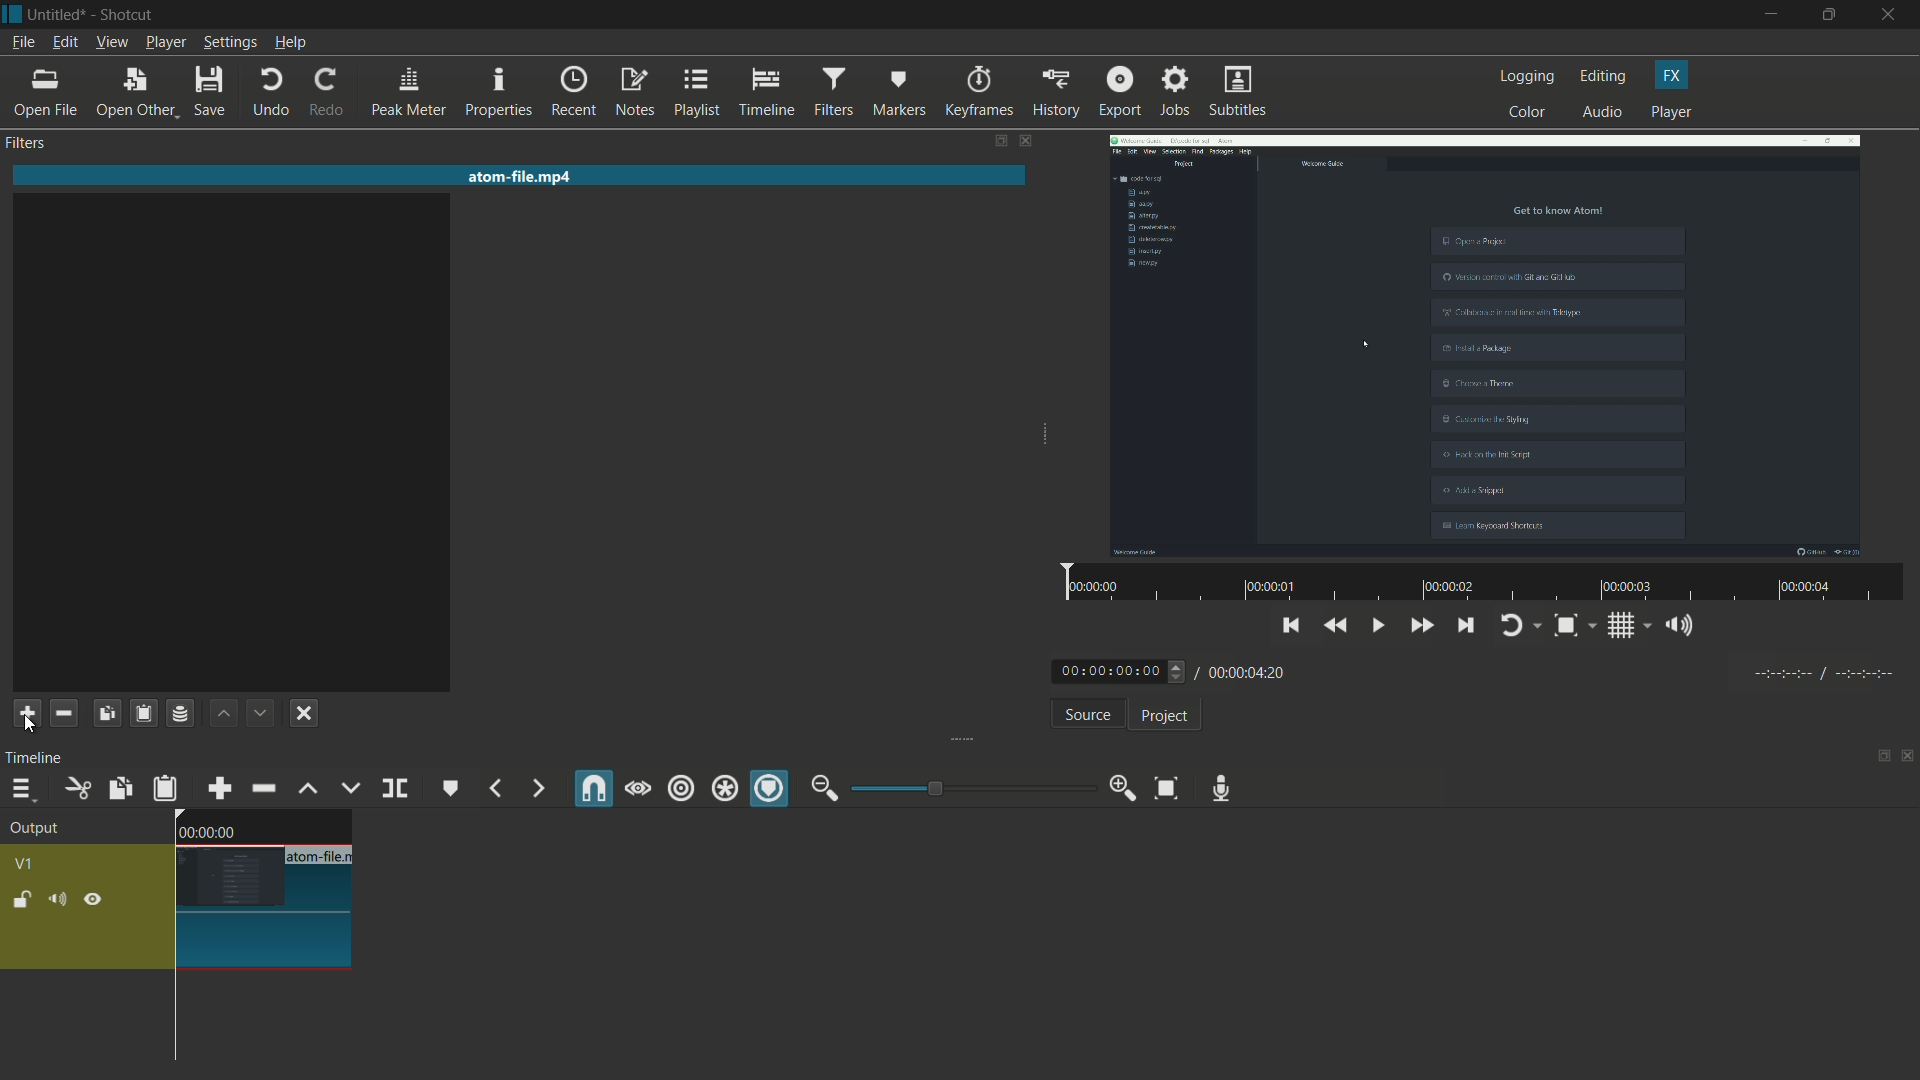 This screenshot has height=1080, width=1920. Describe the element at coordinates (61, 15) in the screenshot. I see `Untitled (file name)` at that location.